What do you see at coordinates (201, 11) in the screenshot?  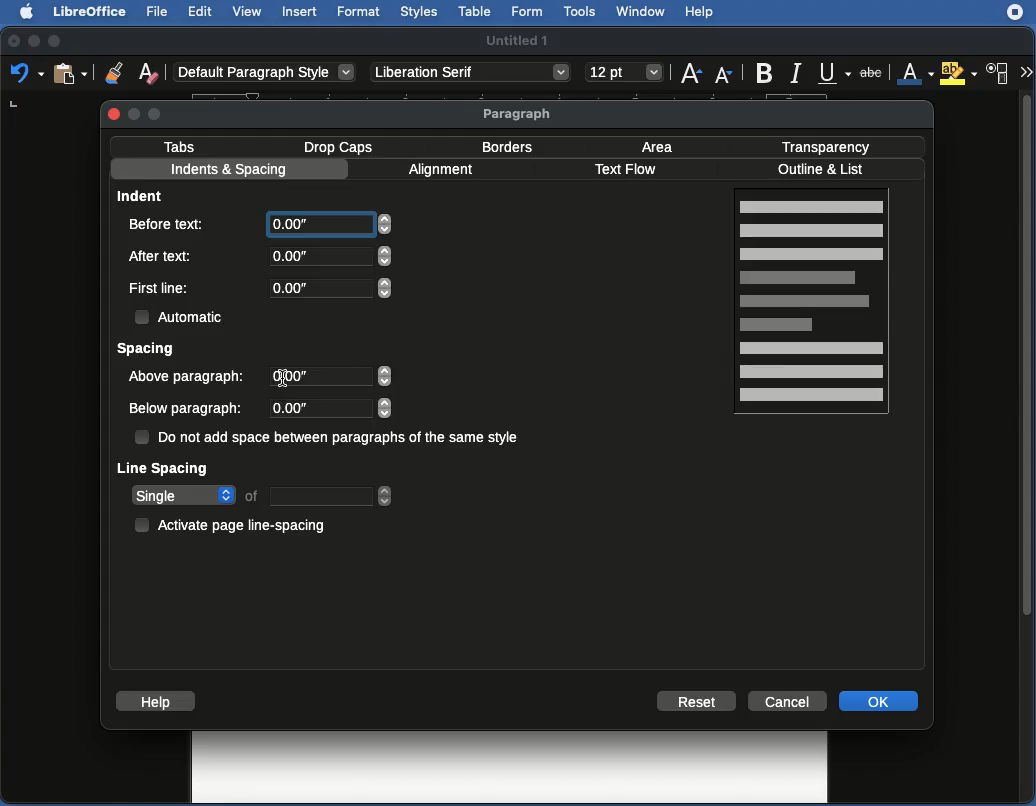 I see `Edit` at bounding box center [201, 11].